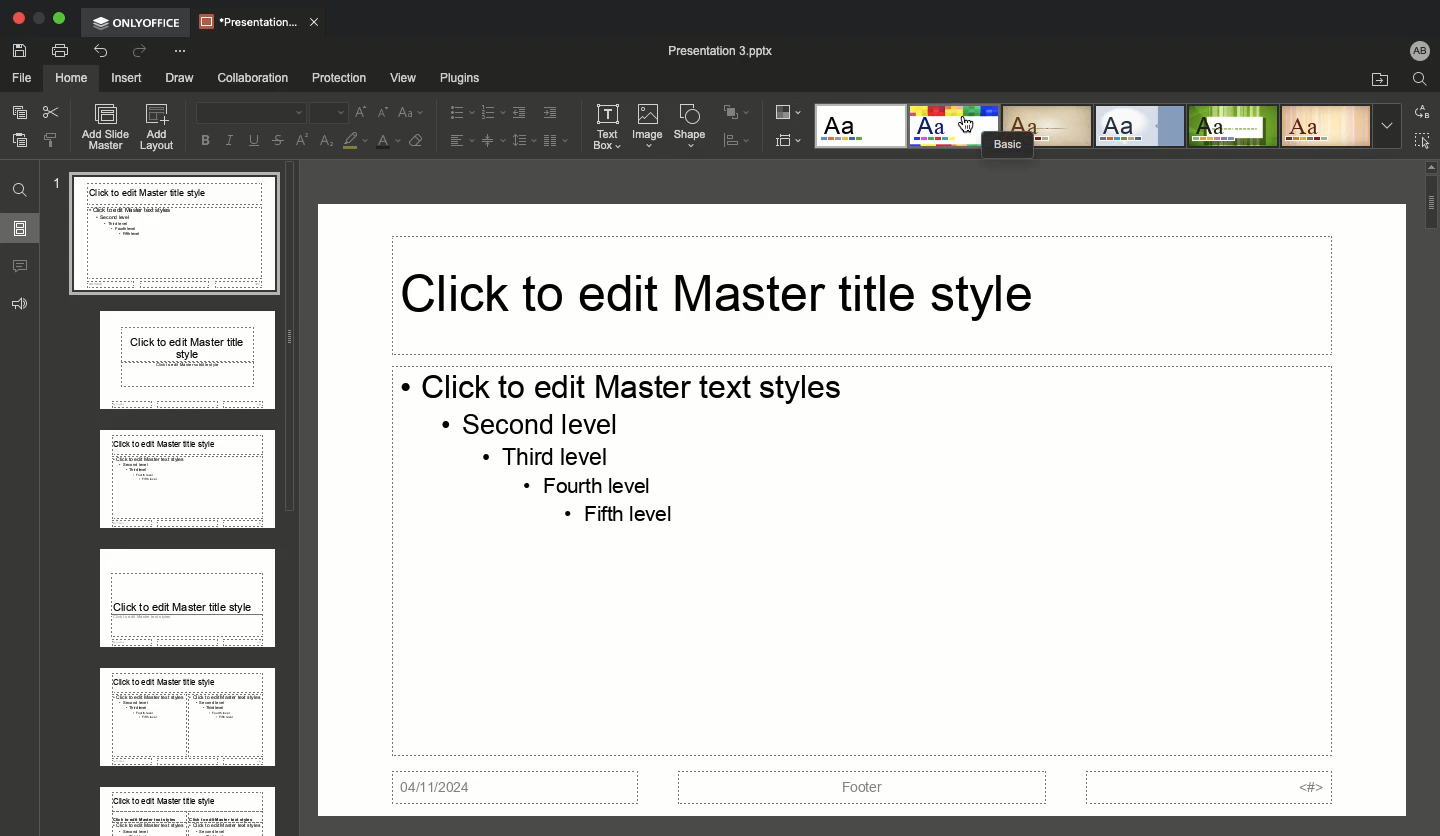  Describe the element at coordinates (1235, 127) in the screenshot. I see `Green leaf style` at that location.